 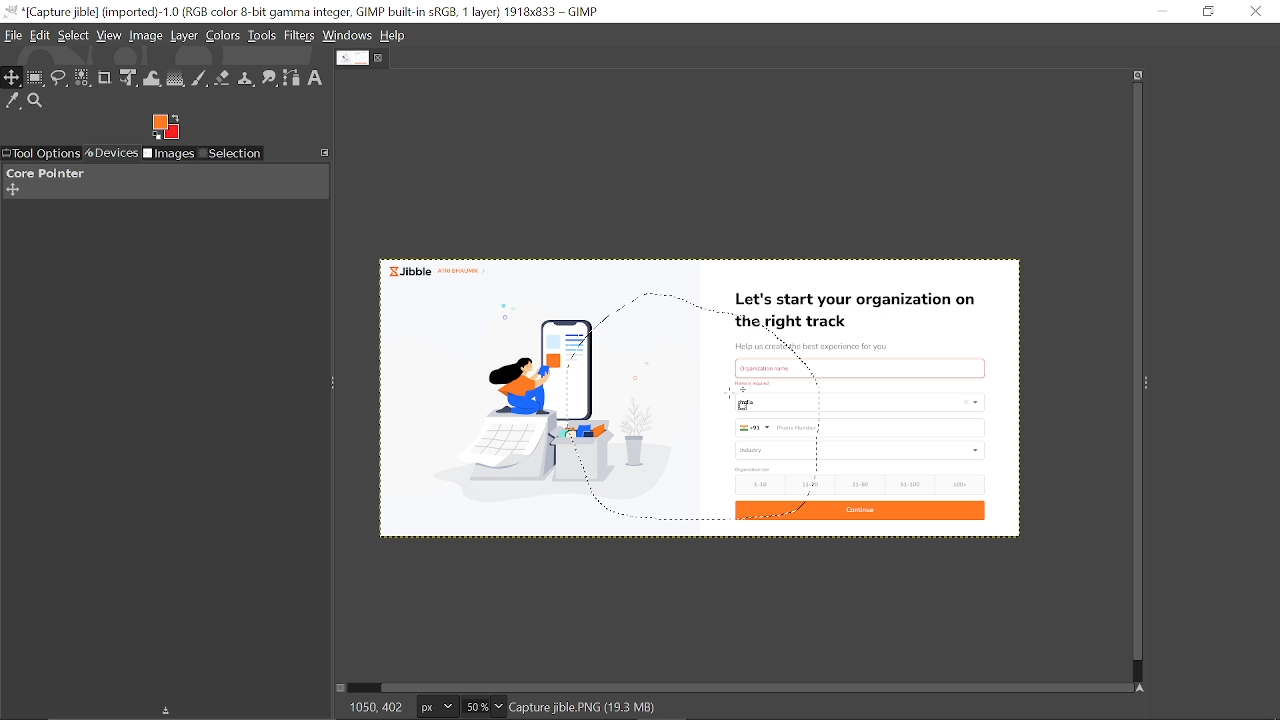 What do you see at coordinates (153, 79) in the screenshot?
I see `Wrap text tool` at bounding box center [153, 79].